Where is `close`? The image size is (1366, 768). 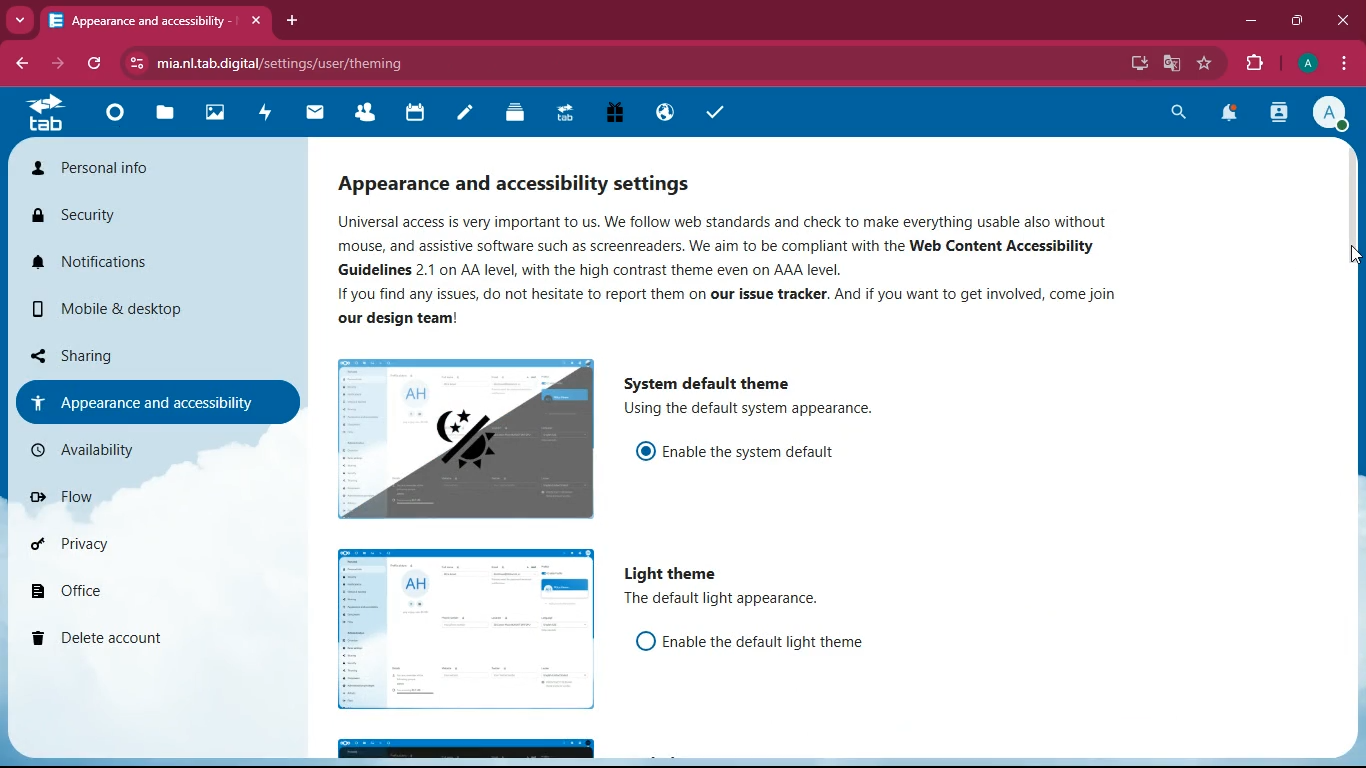 close is located at coordinates (1343, 21).